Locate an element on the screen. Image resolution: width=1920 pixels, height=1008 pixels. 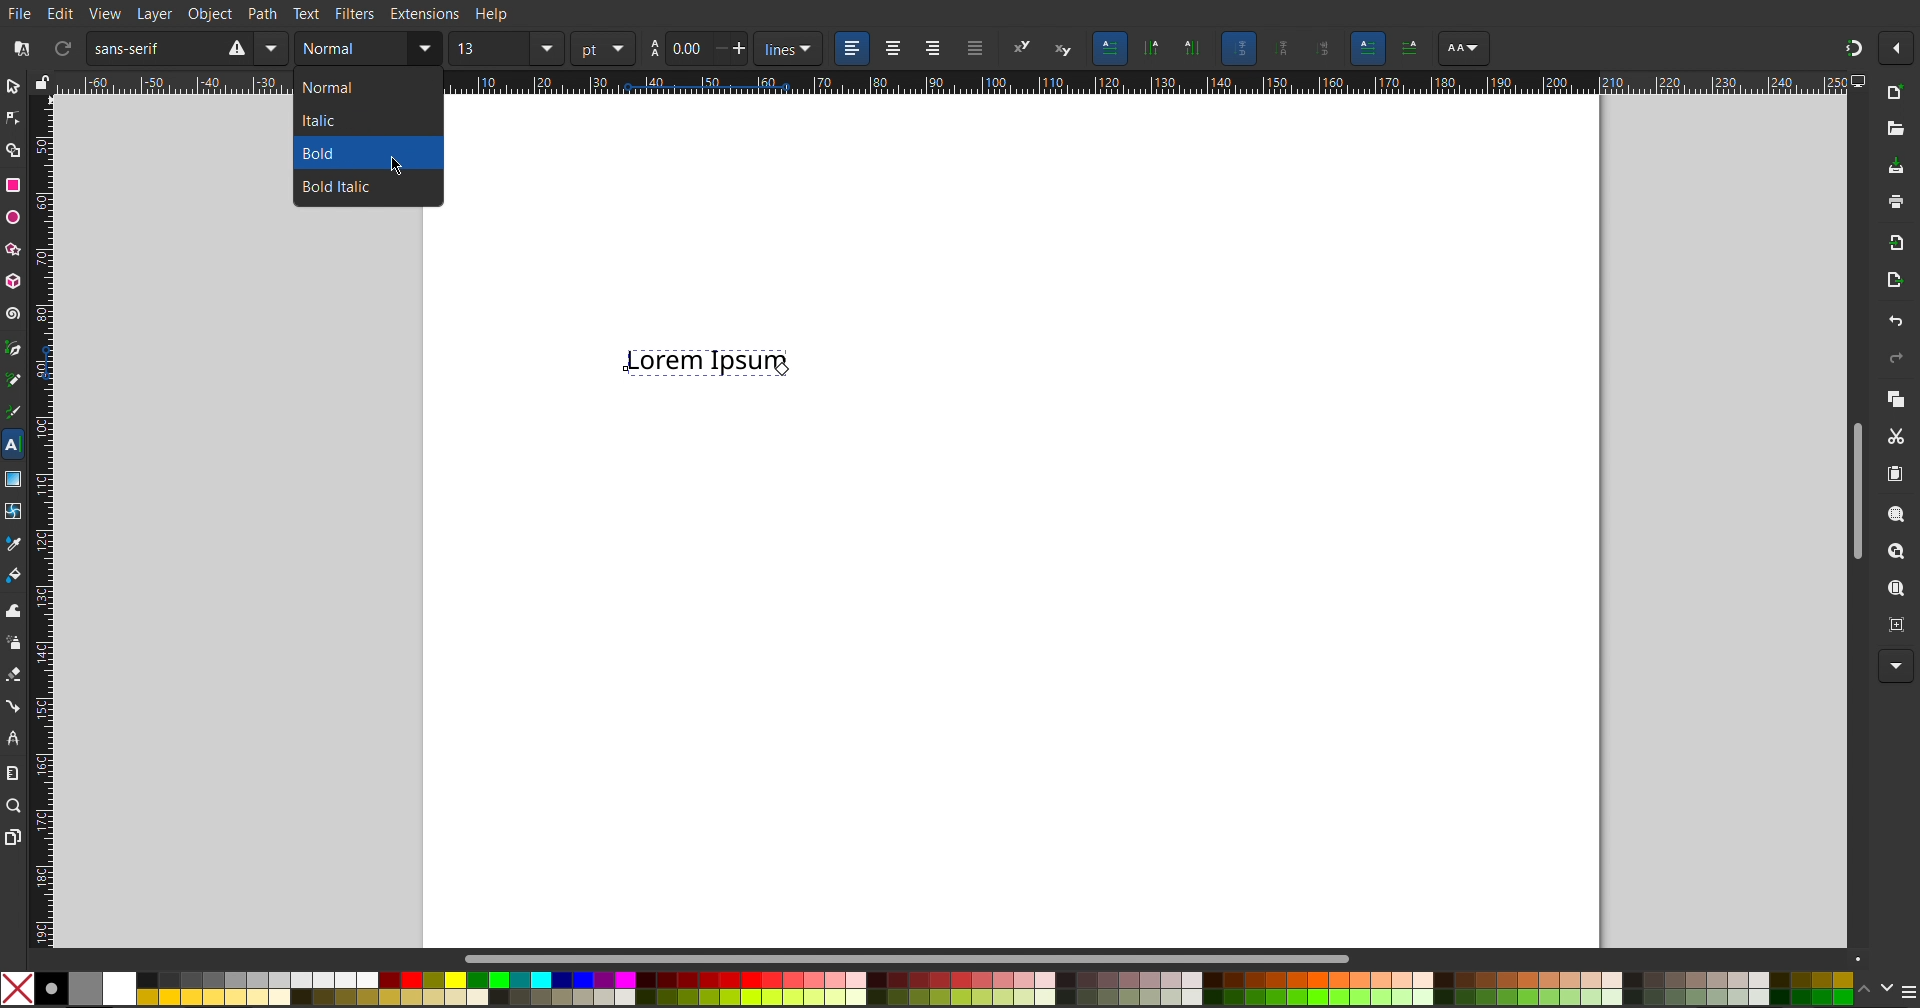
Upright glyph orientation is located at coordinates (1284, 49).